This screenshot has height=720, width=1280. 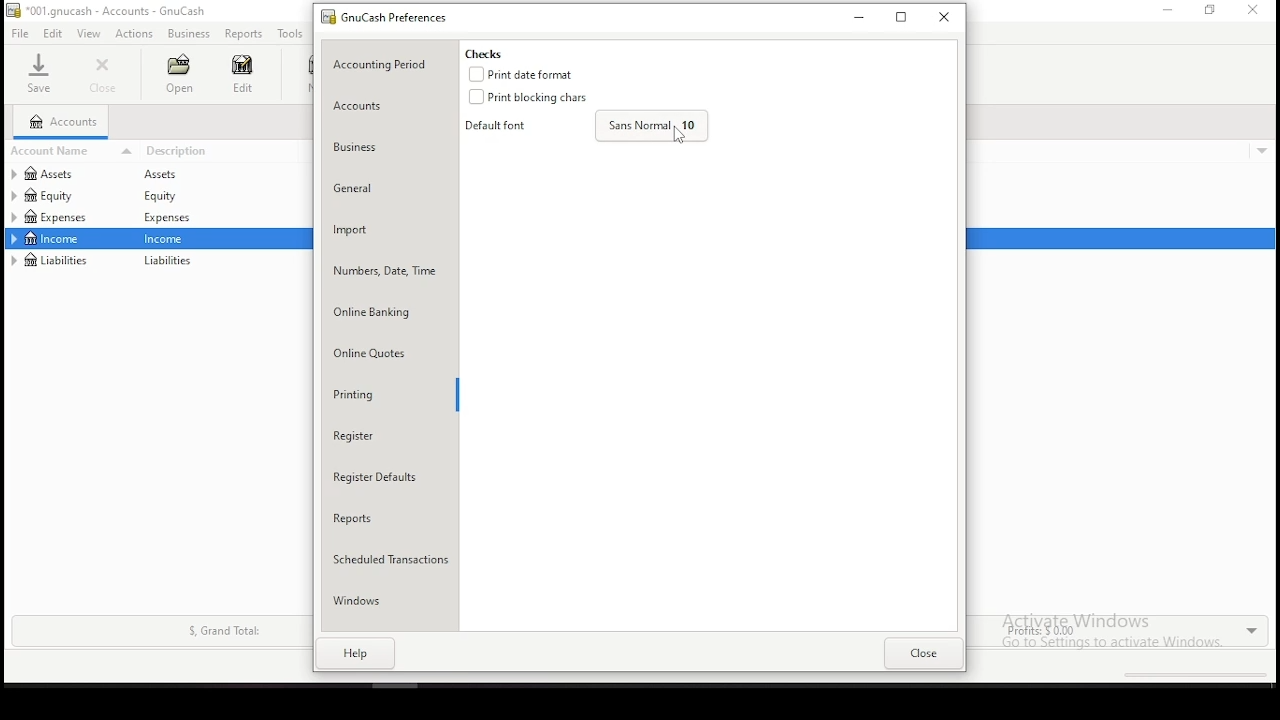 I want to click on reports, so click(x=369, y=518).